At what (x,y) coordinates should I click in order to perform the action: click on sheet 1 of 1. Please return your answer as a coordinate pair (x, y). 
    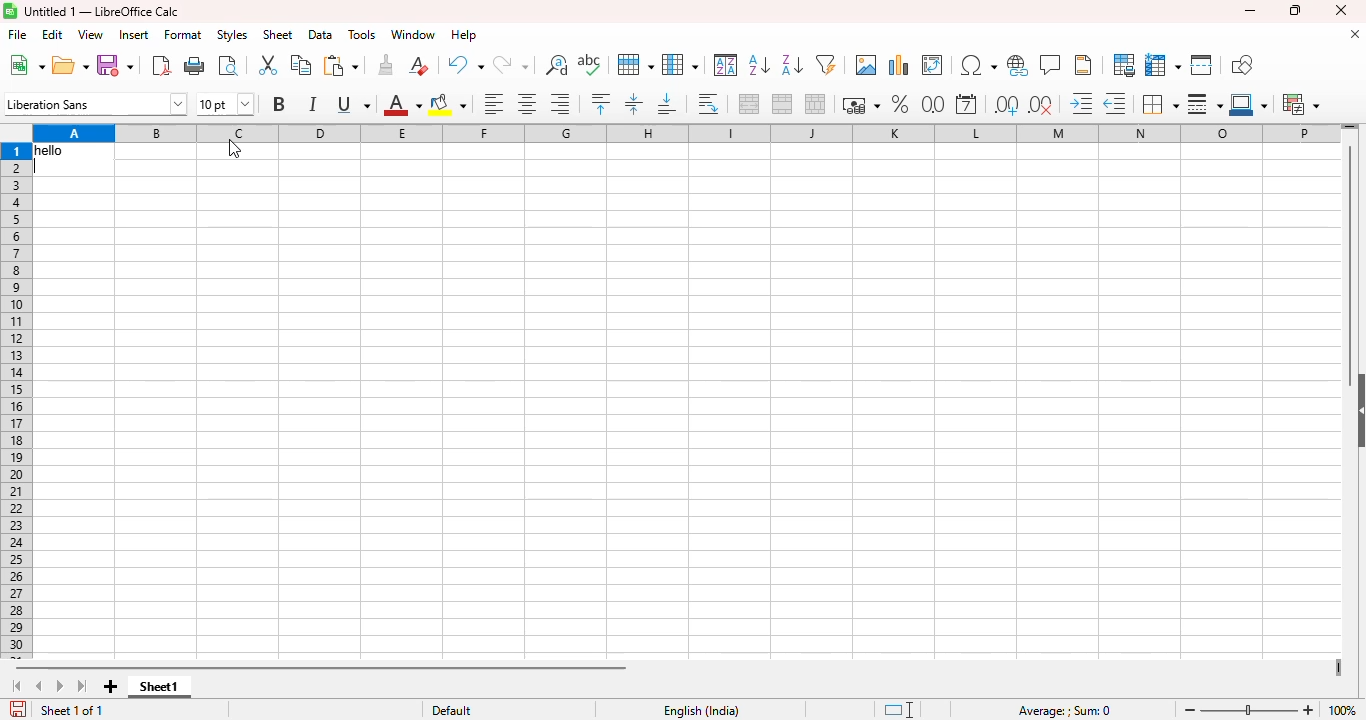
    Looking at the image, I should click on (73, 710).